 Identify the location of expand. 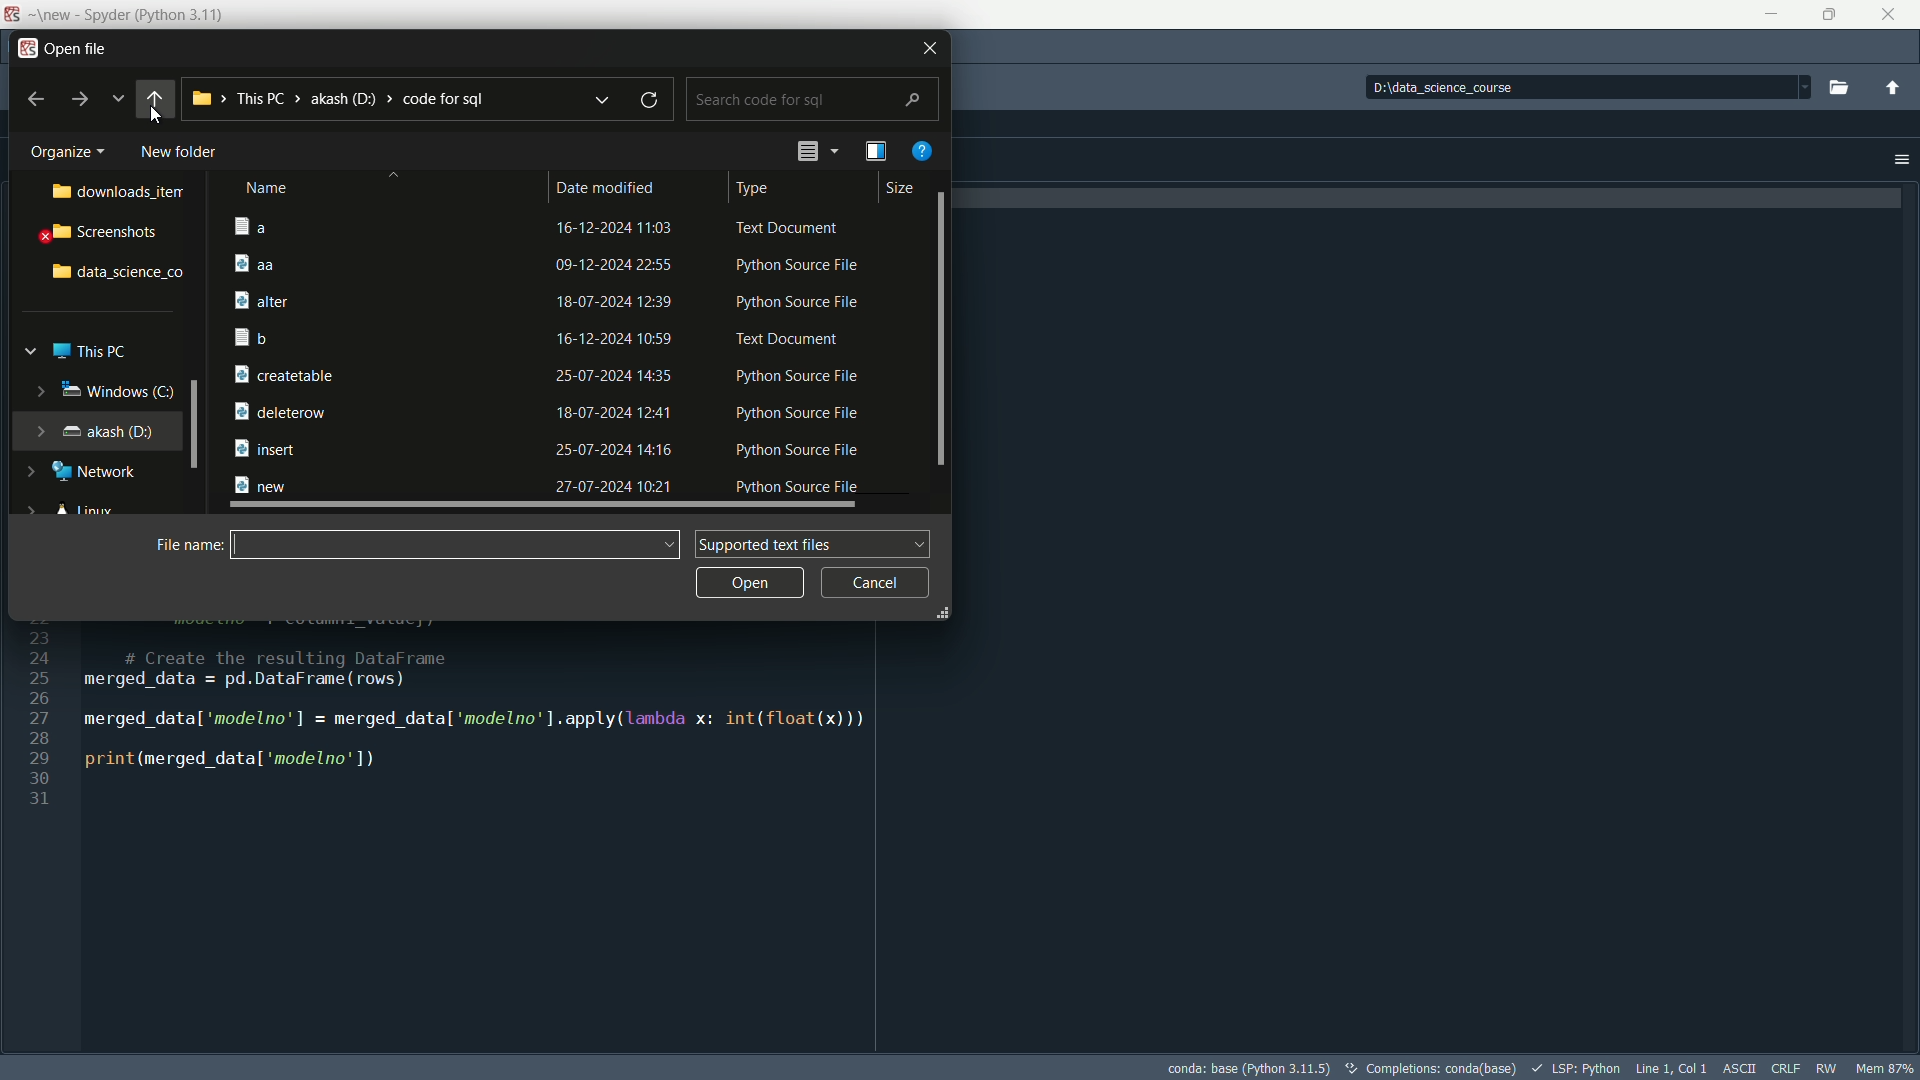
(943, 612).